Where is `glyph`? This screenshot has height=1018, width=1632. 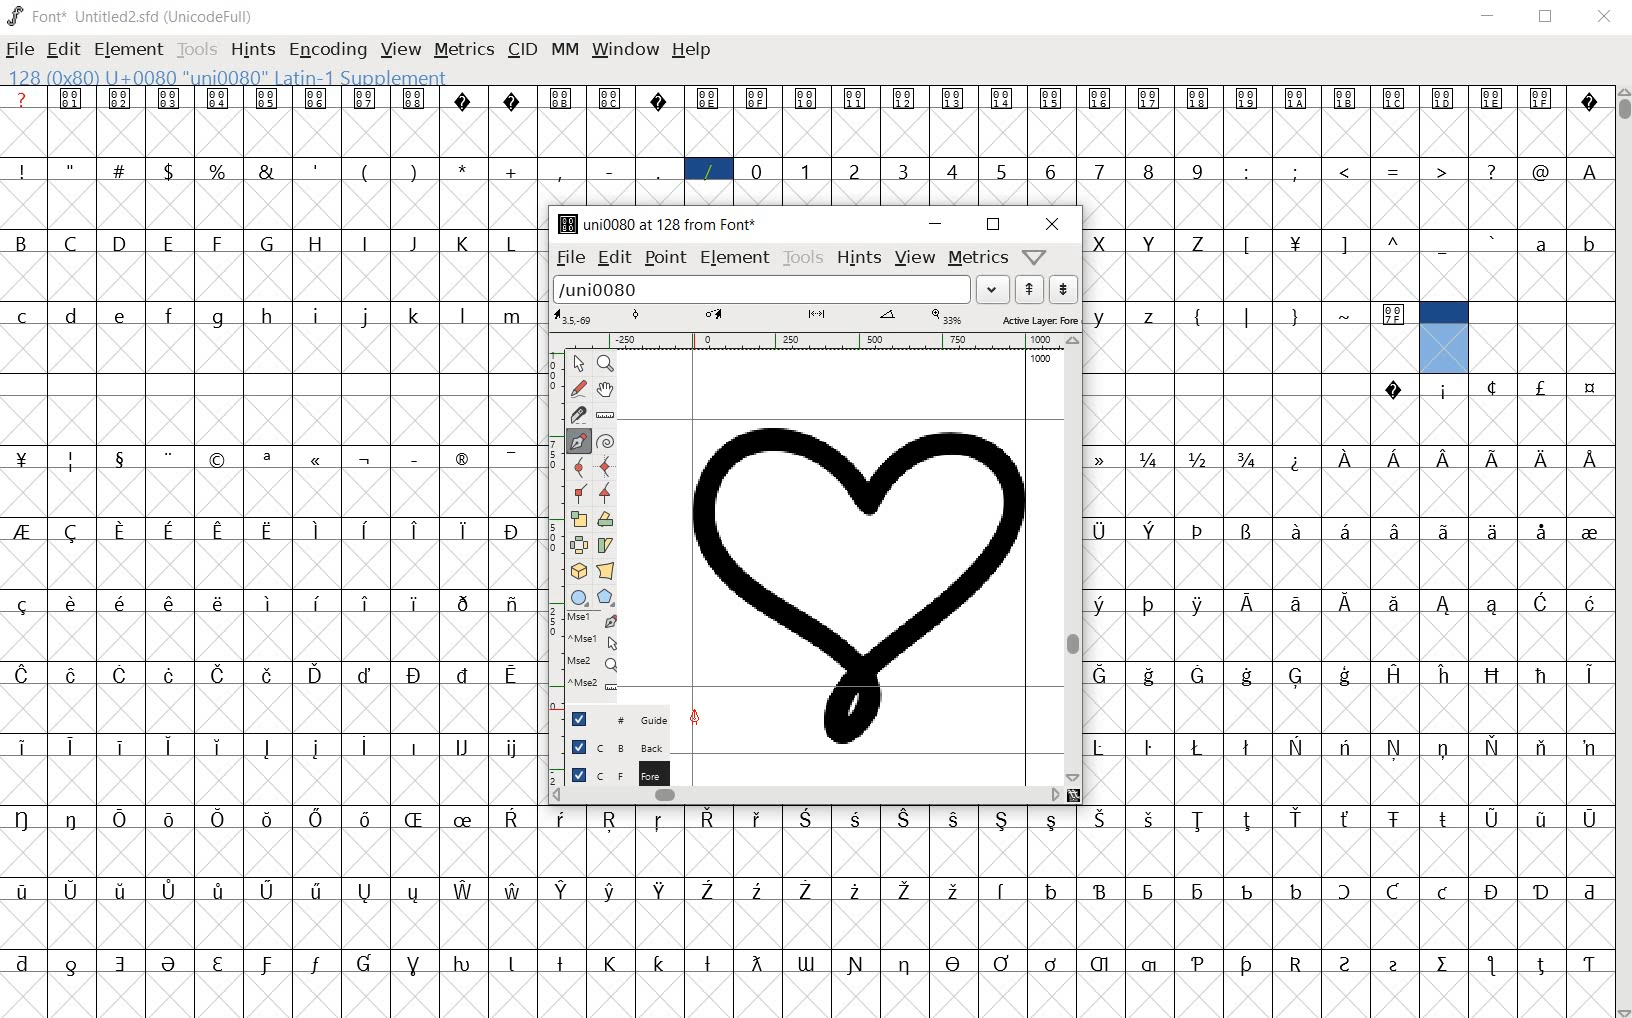
glyph is located at coordinates (1394, 747).